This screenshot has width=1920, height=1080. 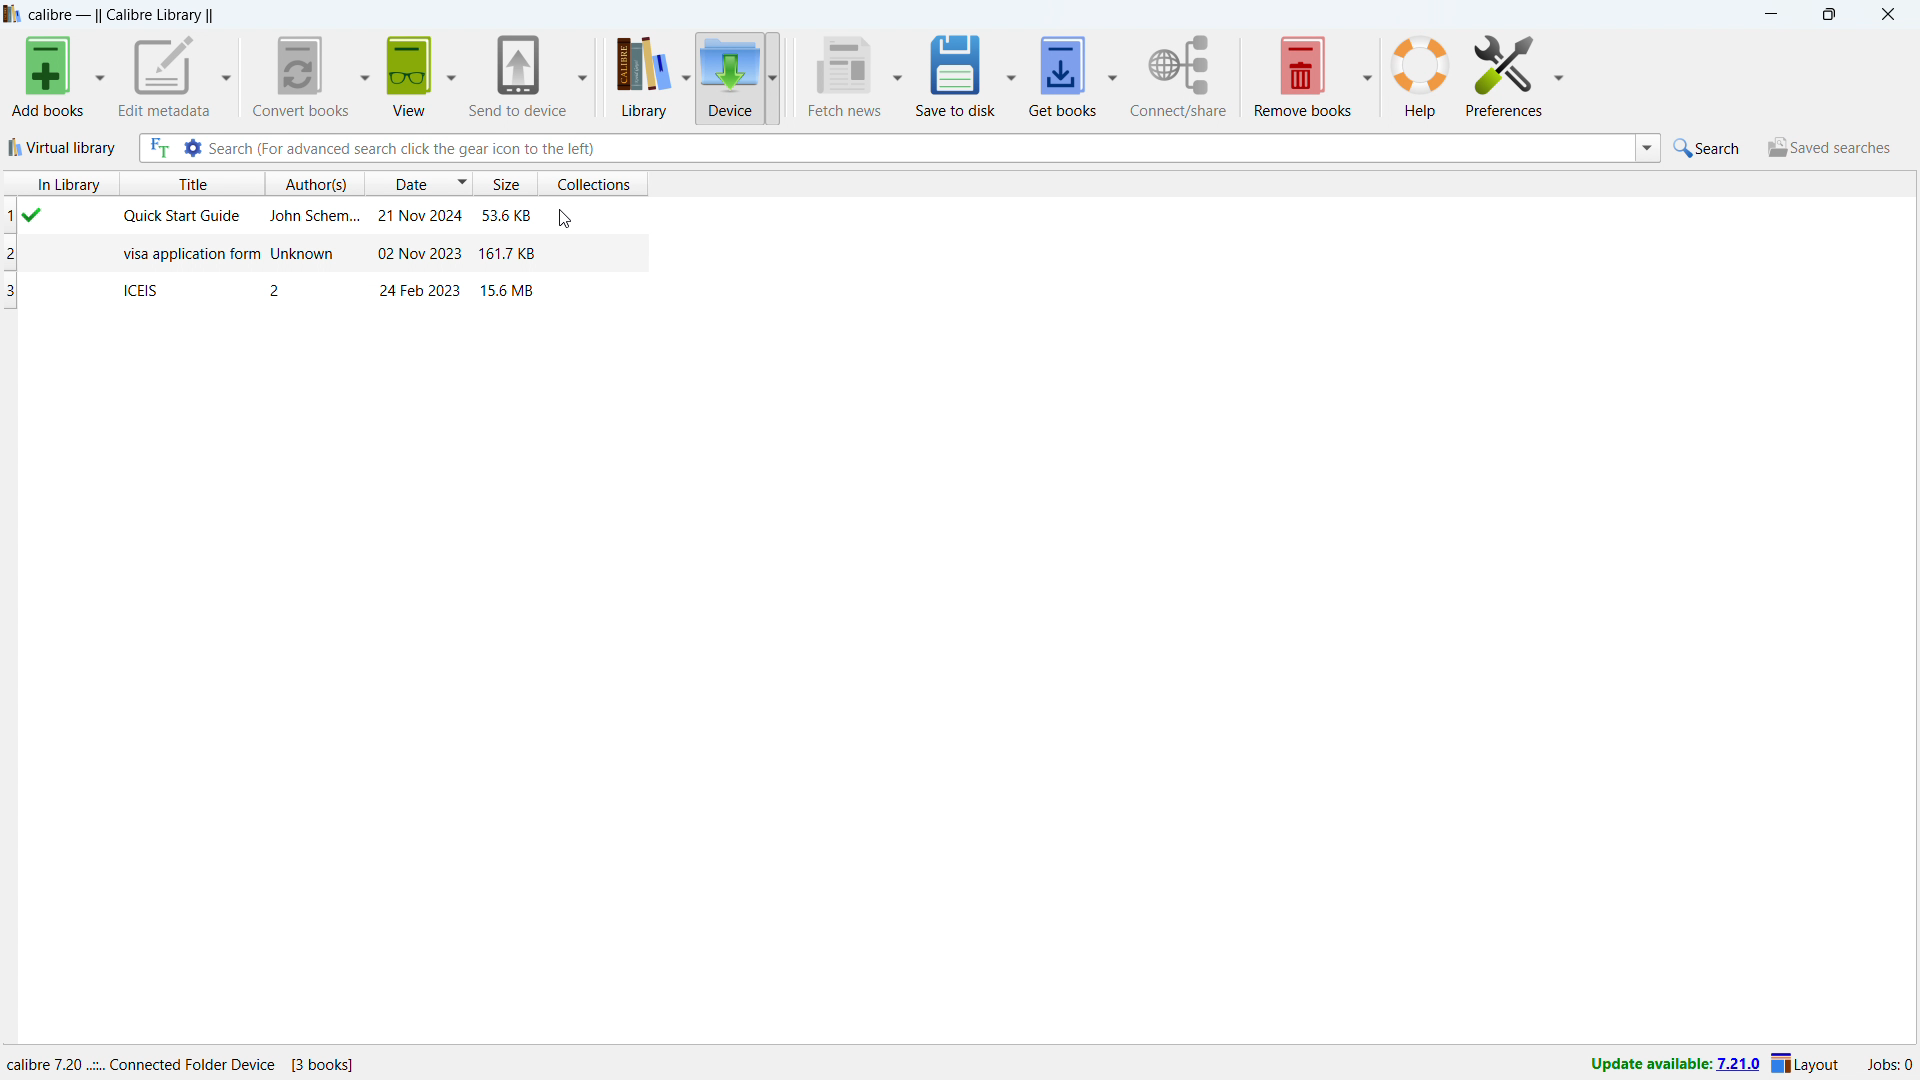 I want to click on device, so click(x=729, y=77).